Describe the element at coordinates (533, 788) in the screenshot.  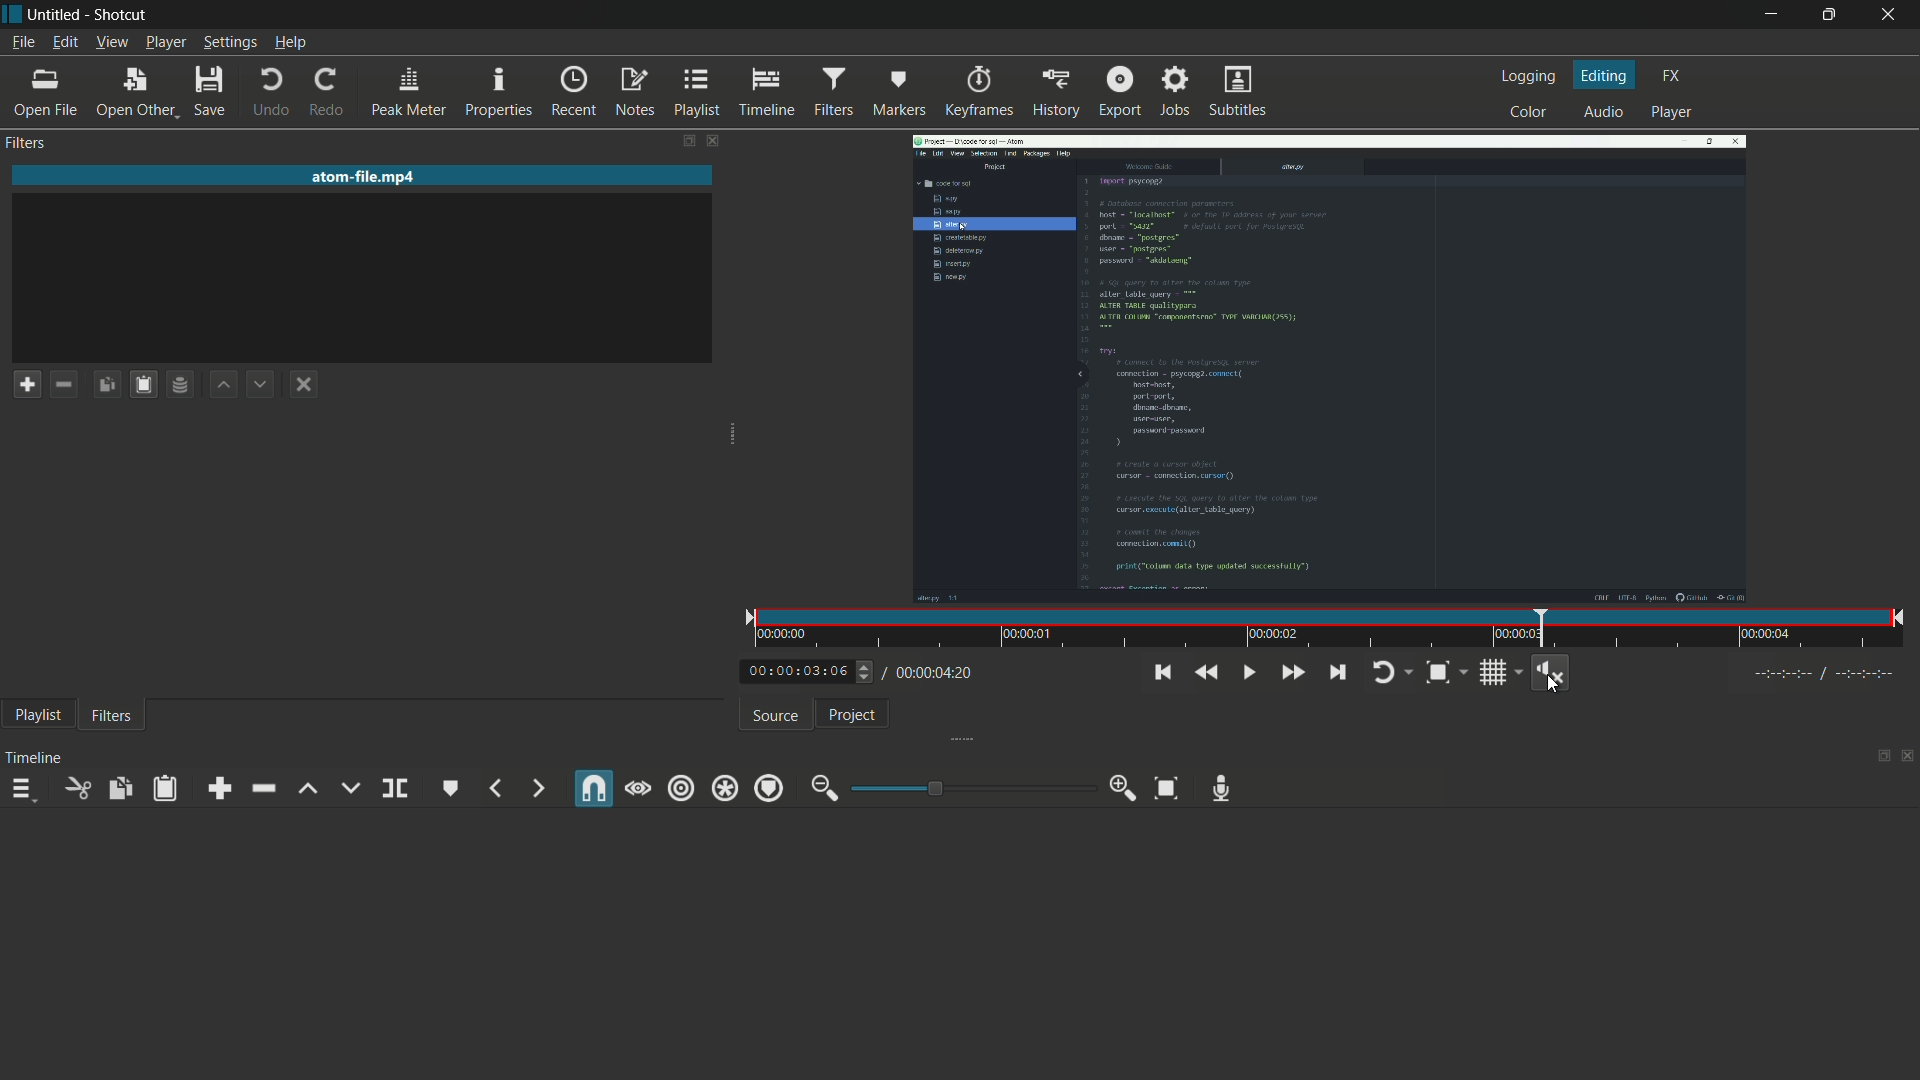
I see `forward` at that location.